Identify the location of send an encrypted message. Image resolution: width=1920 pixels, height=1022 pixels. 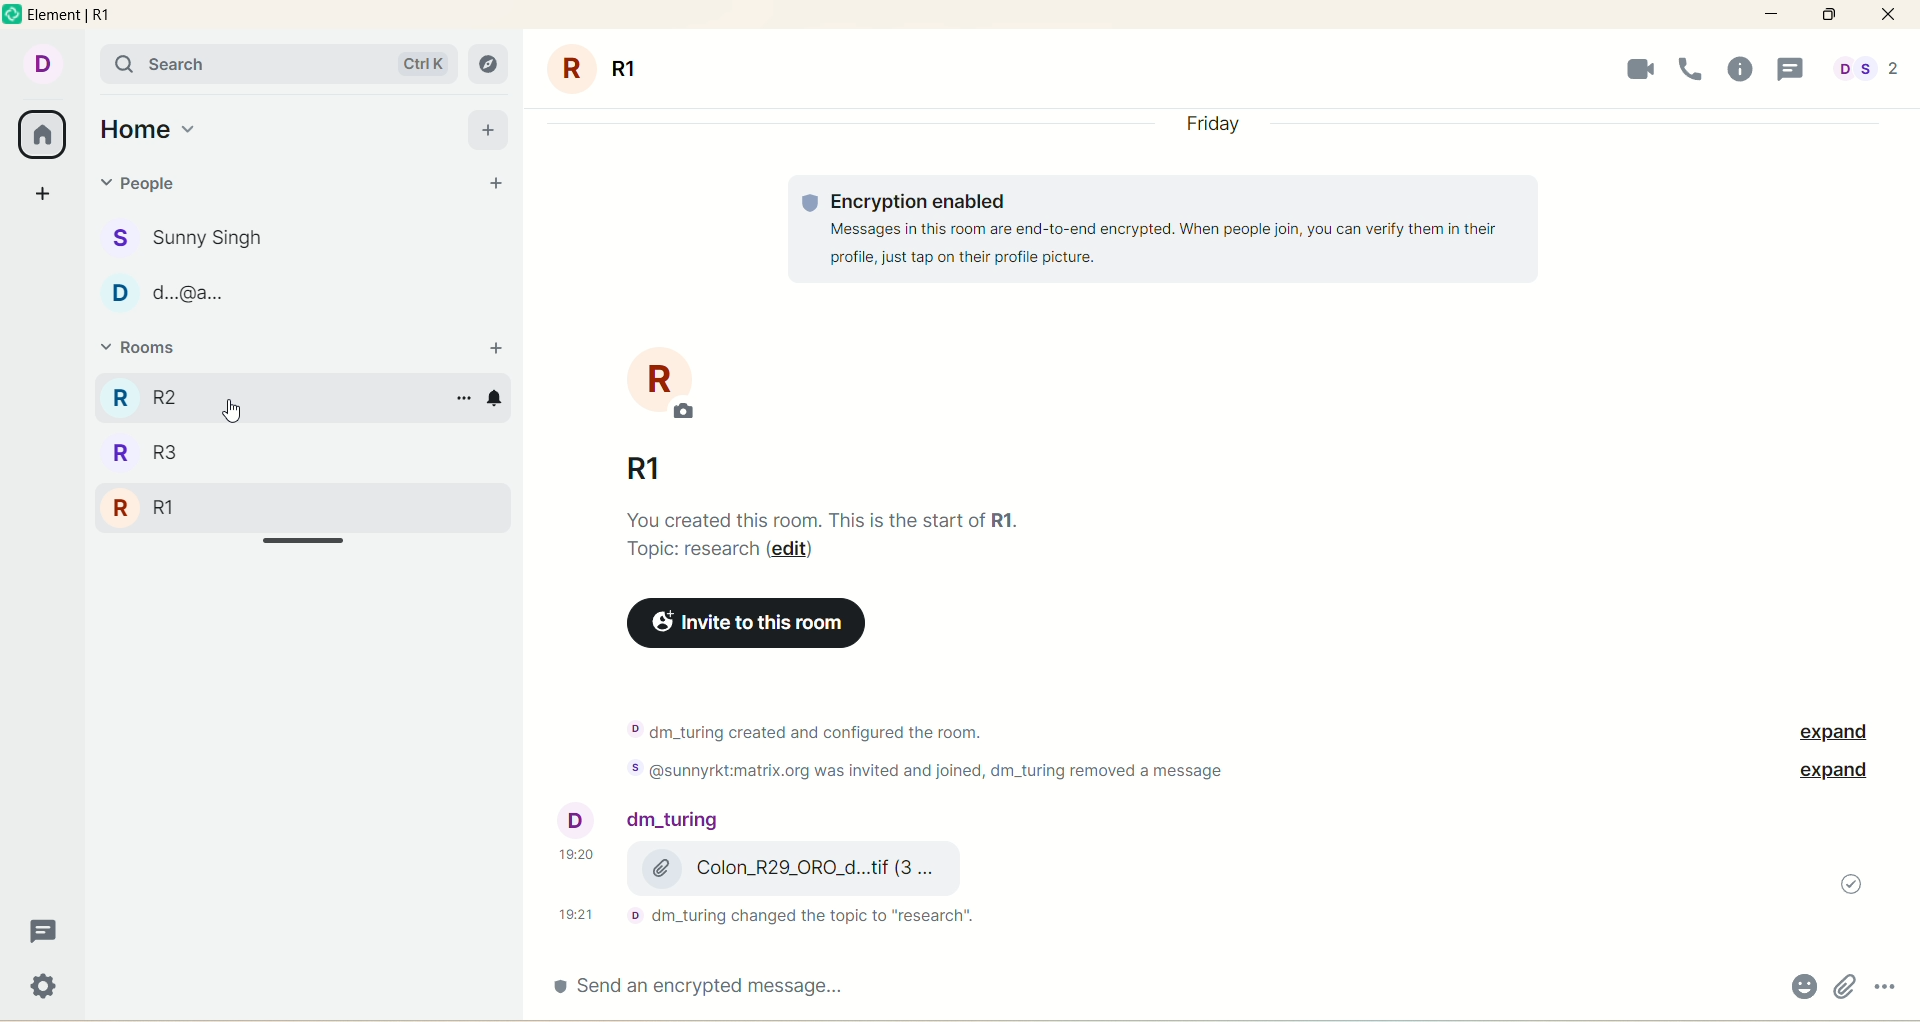
(735, 986).